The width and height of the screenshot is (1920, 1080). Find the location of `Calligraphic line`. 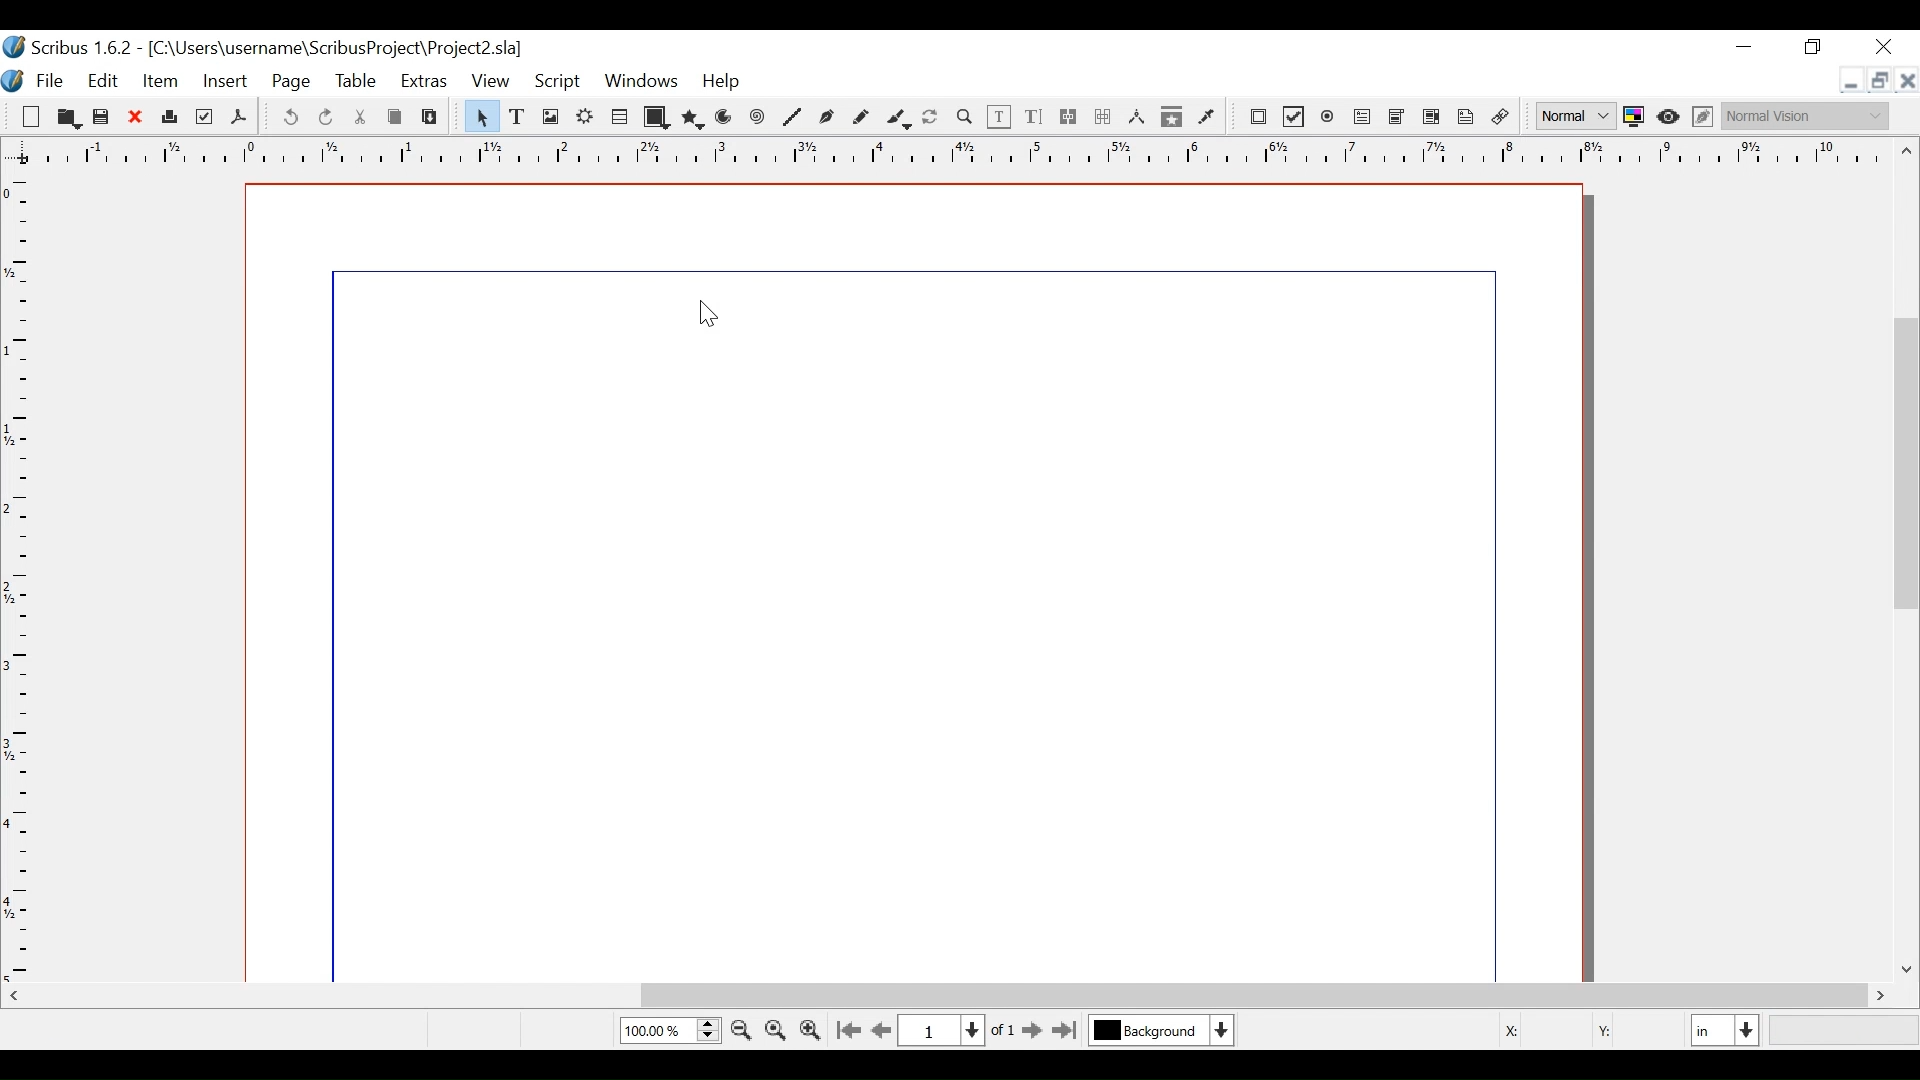

Calligraphic line is located at coordinates (897, 119).